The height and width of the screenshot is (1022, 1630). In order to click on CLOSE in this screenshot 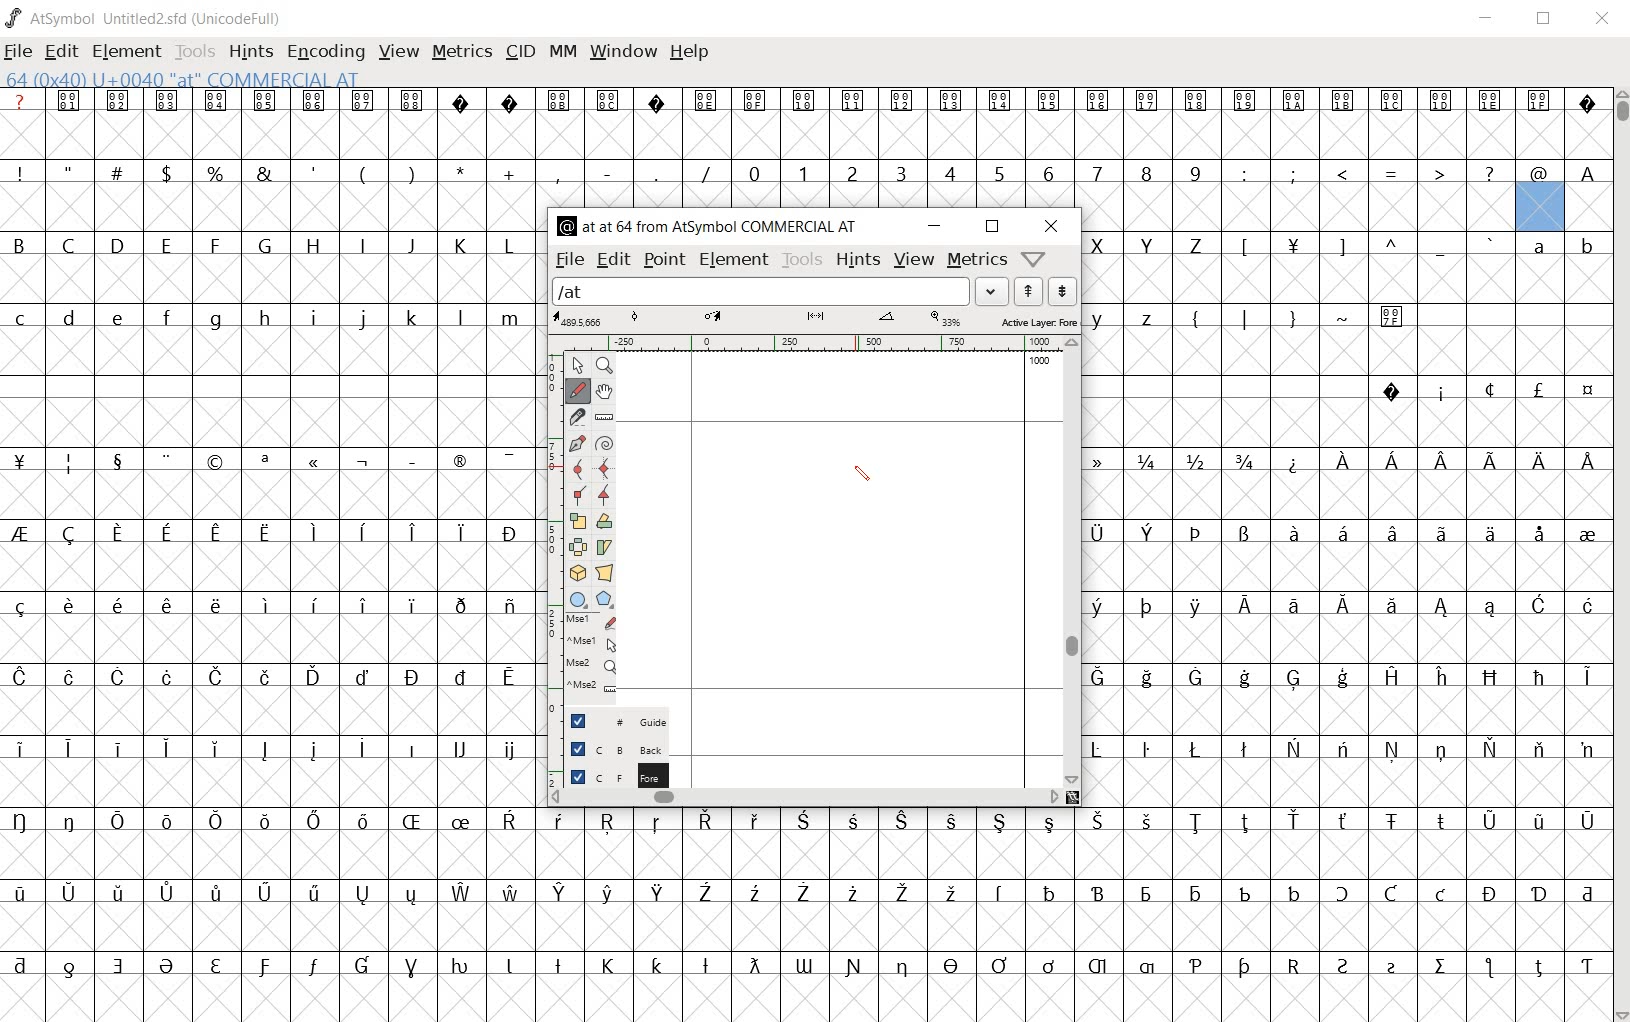, I will do `click(1604, 21)`.